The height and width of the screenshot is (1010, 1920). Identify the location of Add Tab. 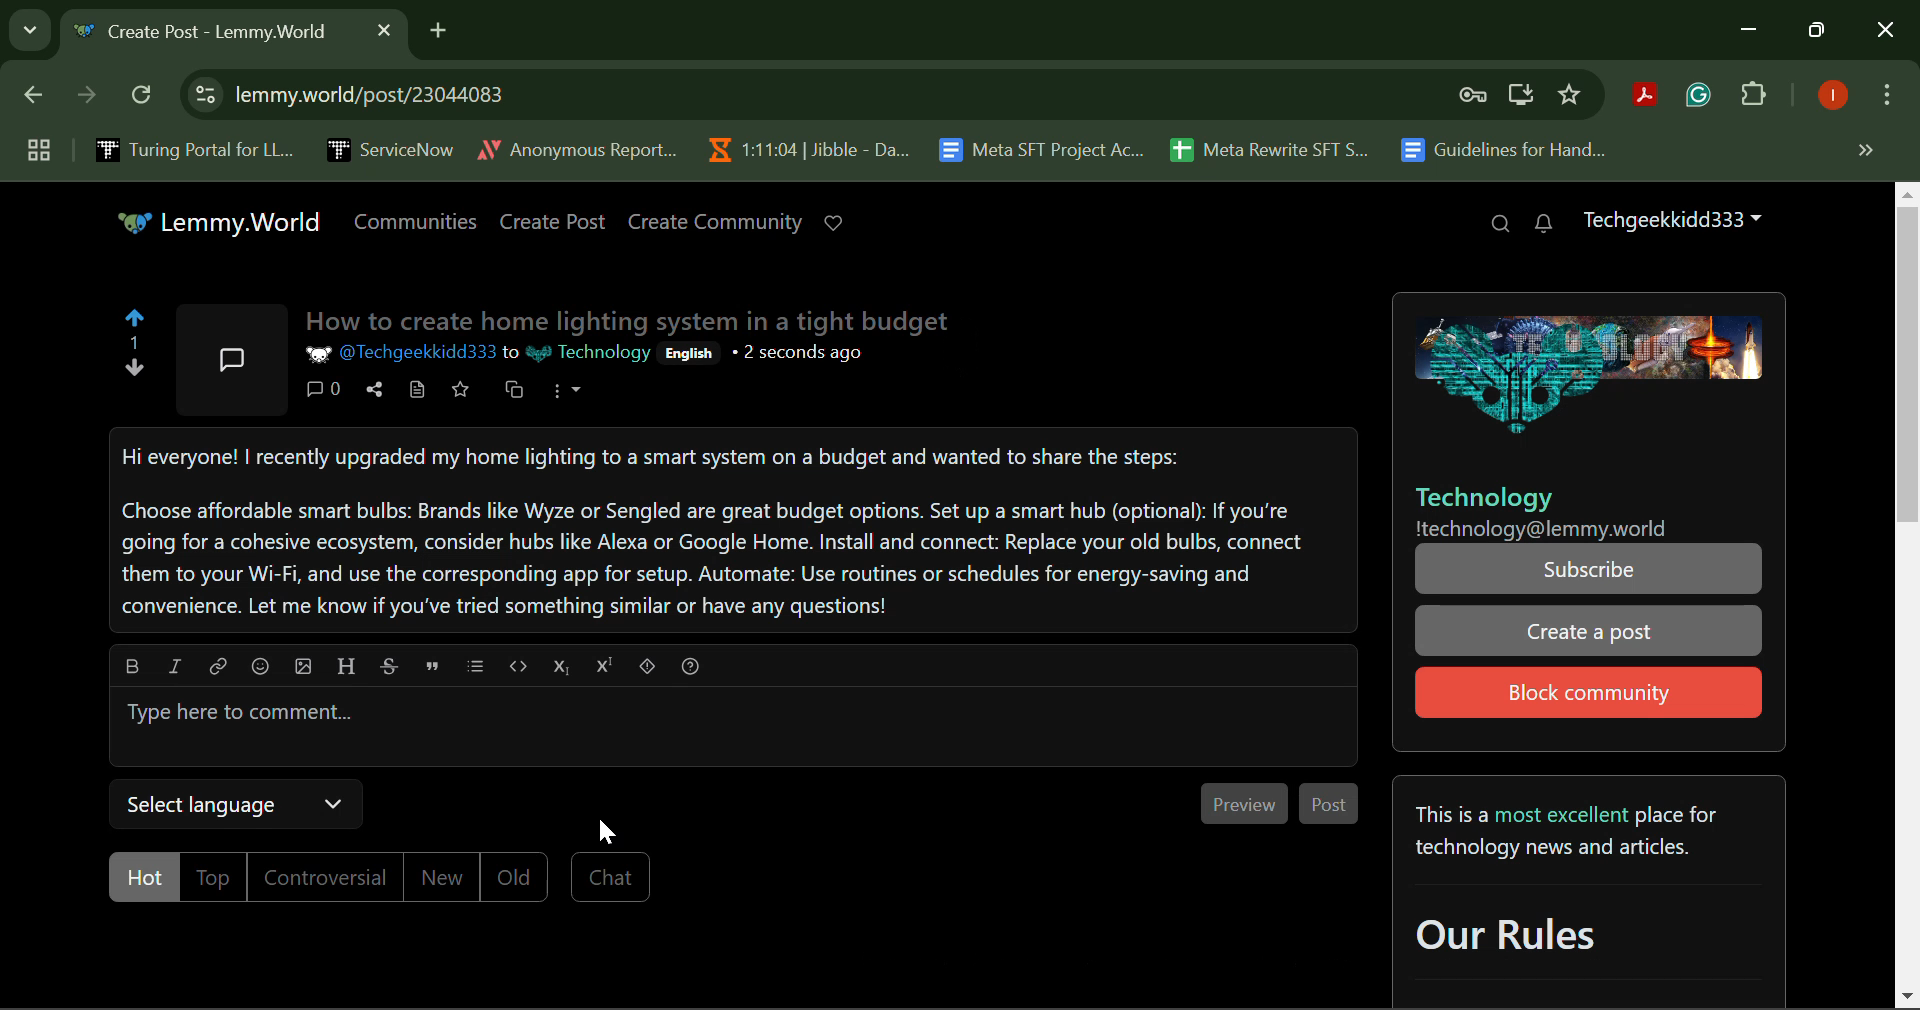
(438, 27).